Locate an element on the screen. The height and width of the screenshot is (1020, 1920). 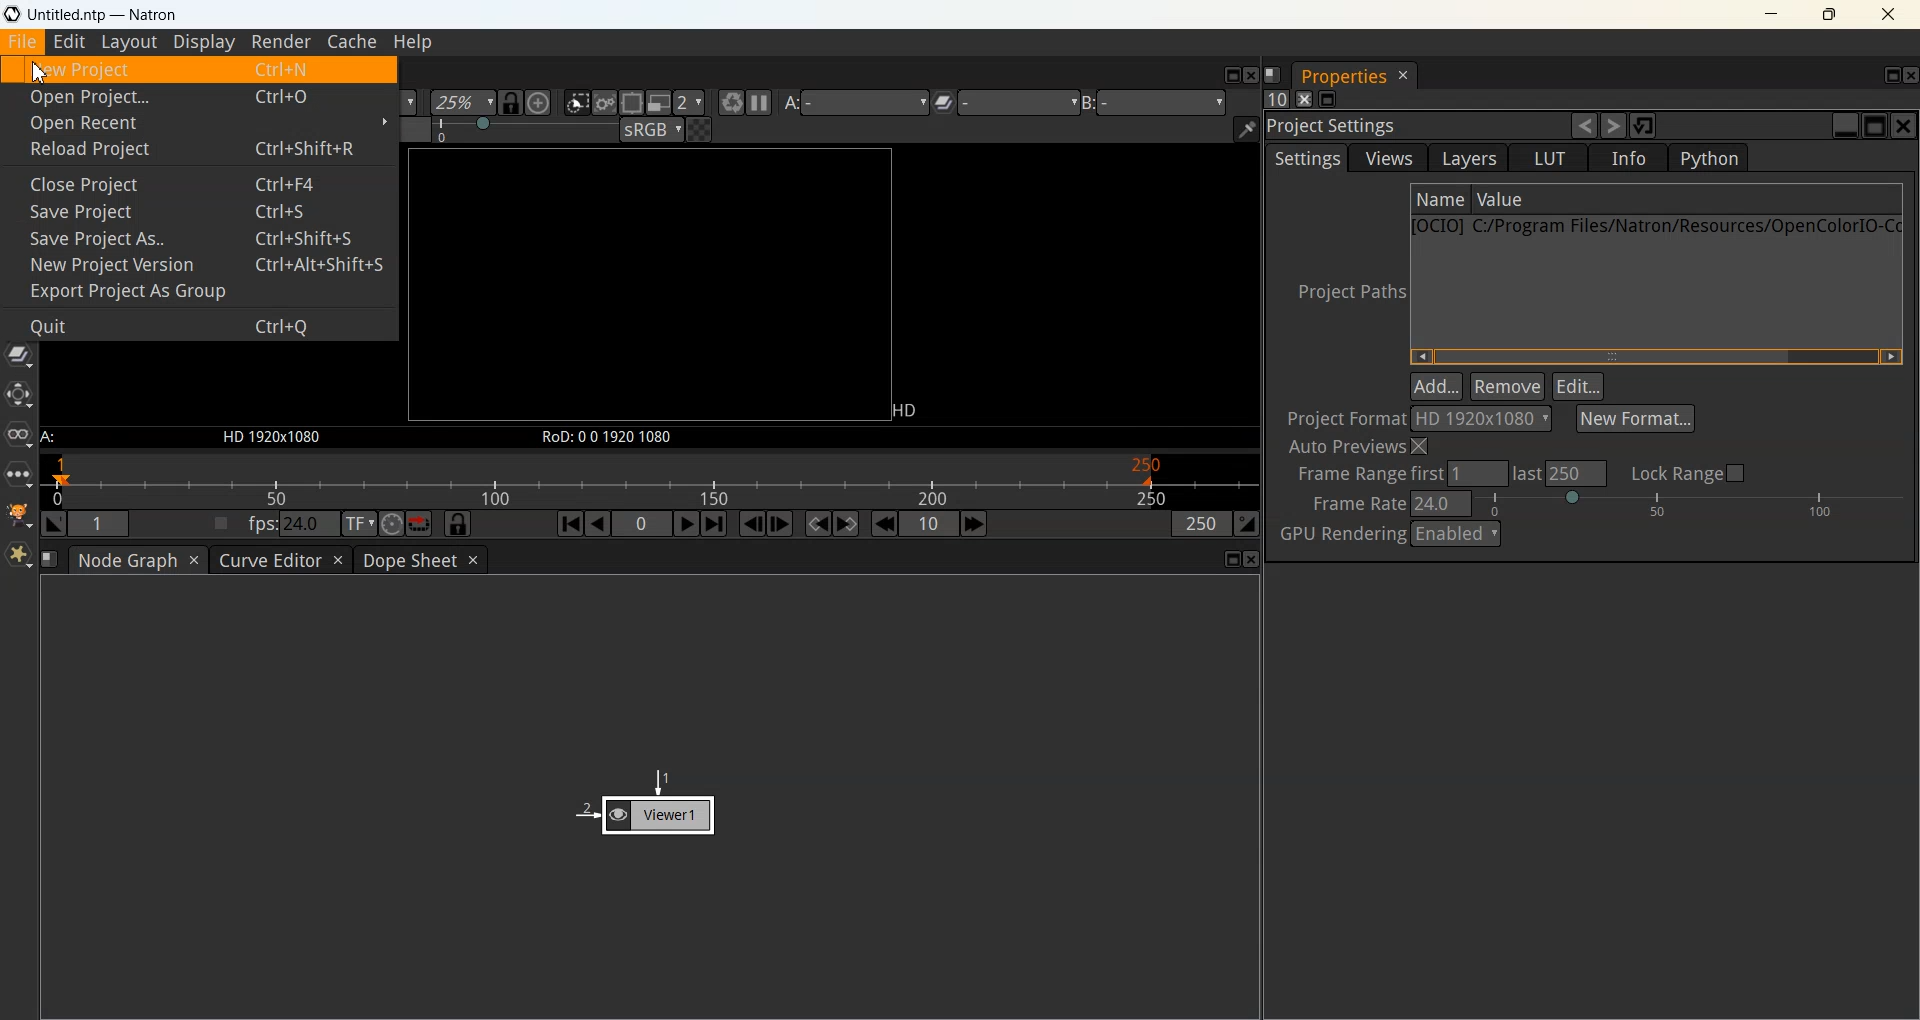
Views is located at coordinates (19, 435).